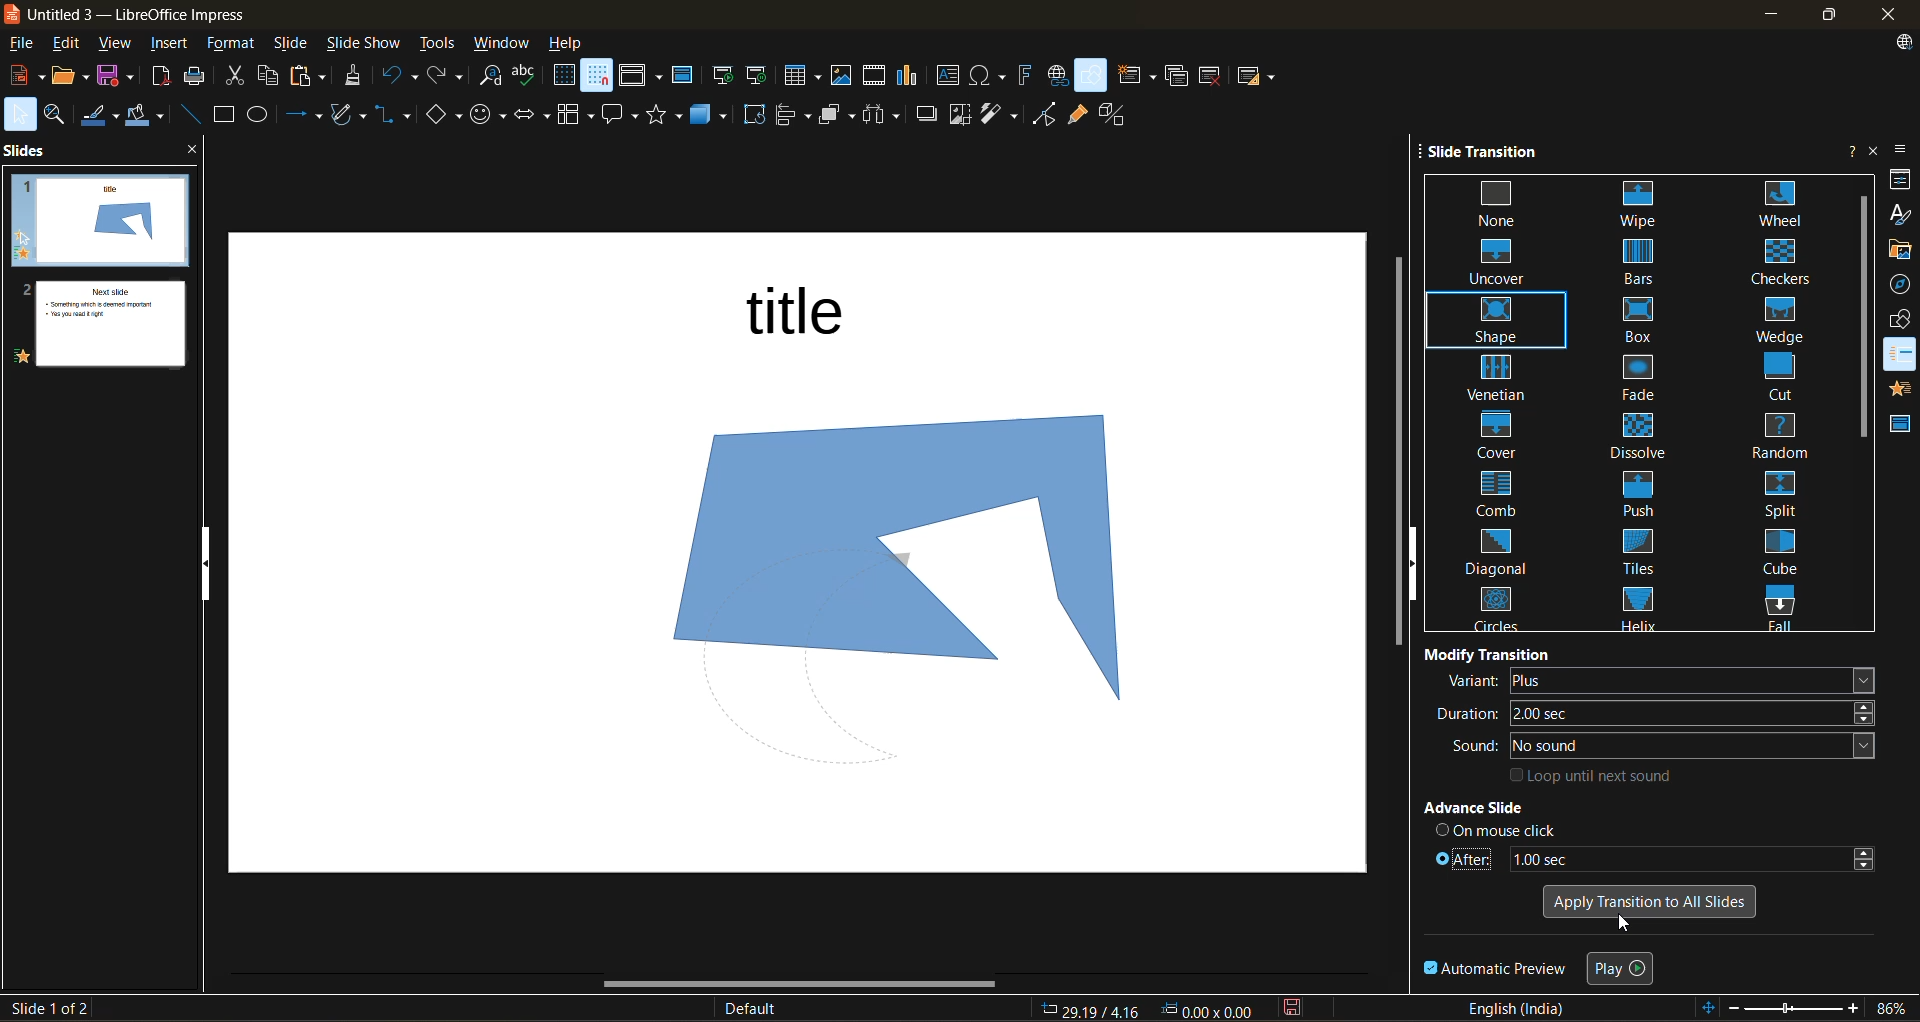  Describe the element at coordinates (438, 41) in the screenshot. I see `tools` at that location.